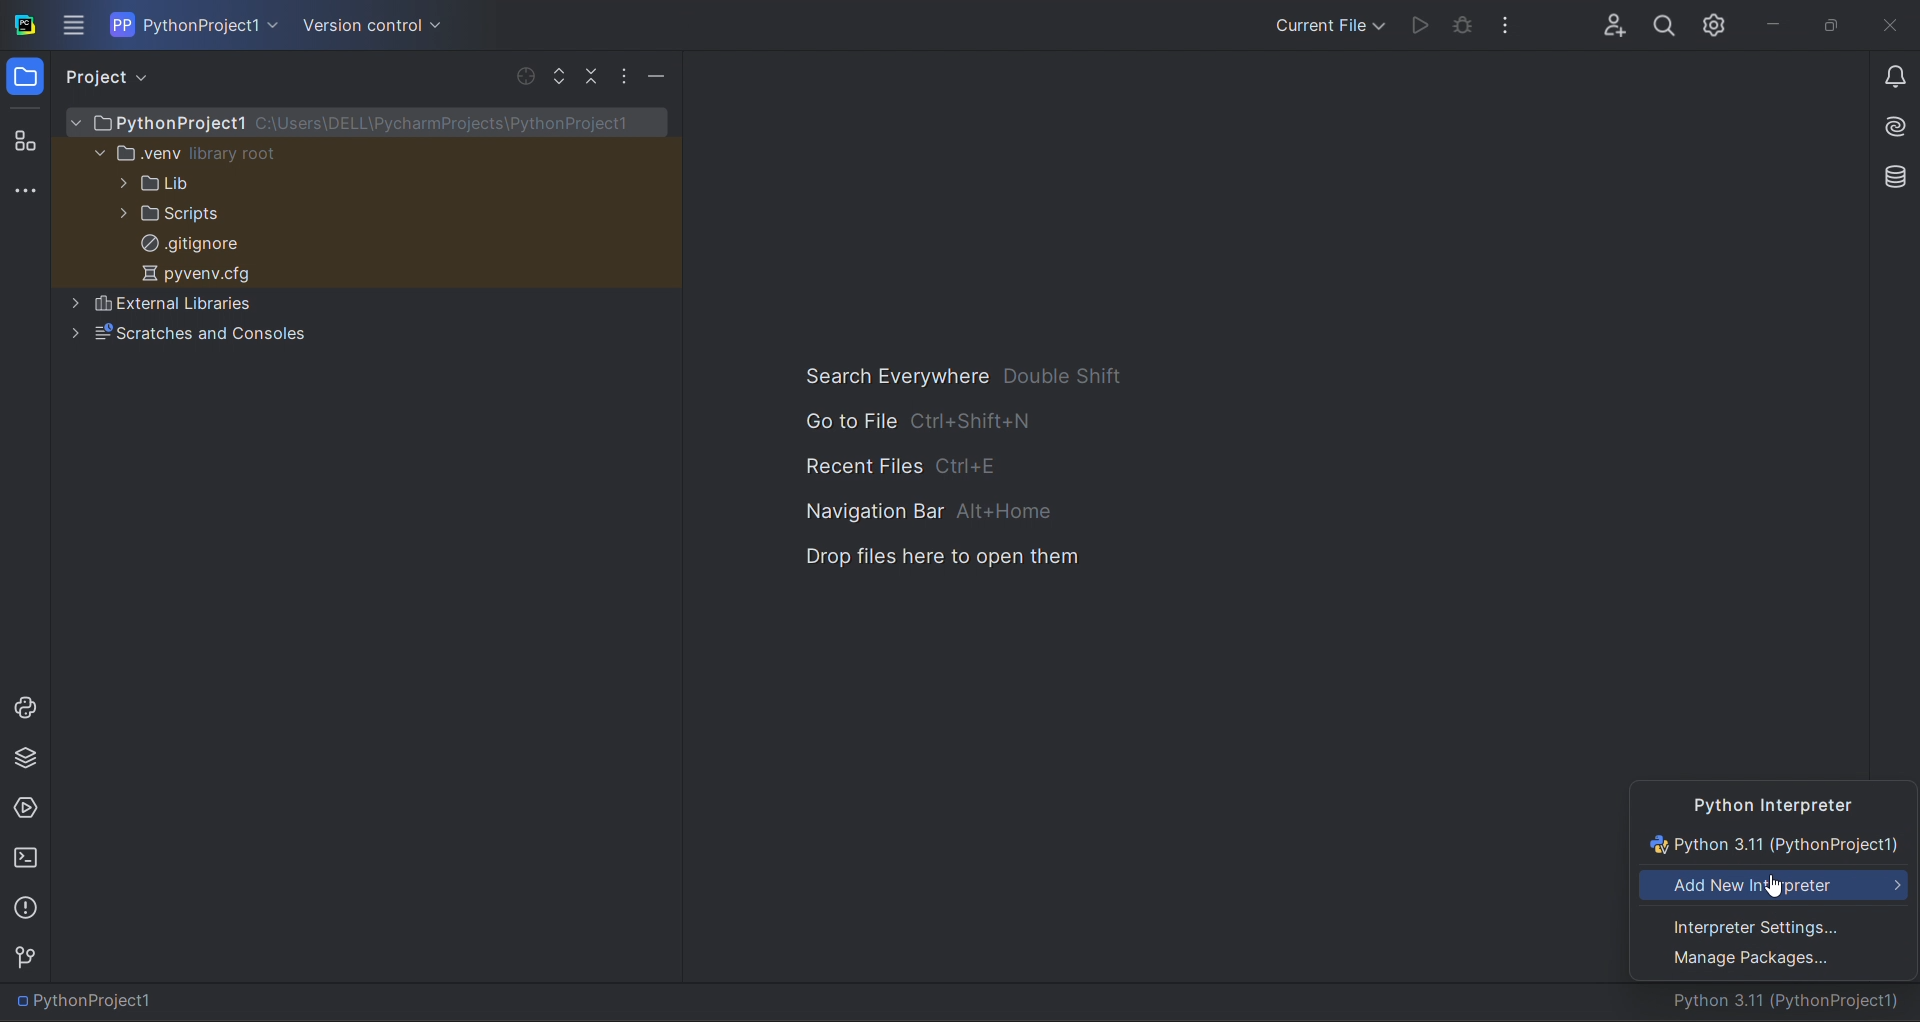 This screenshot has width=1920, height=1022. What do you see at coordinates (965, 468) in the screenshot?
I see `hotkey options` at bounding box center [965, 468].